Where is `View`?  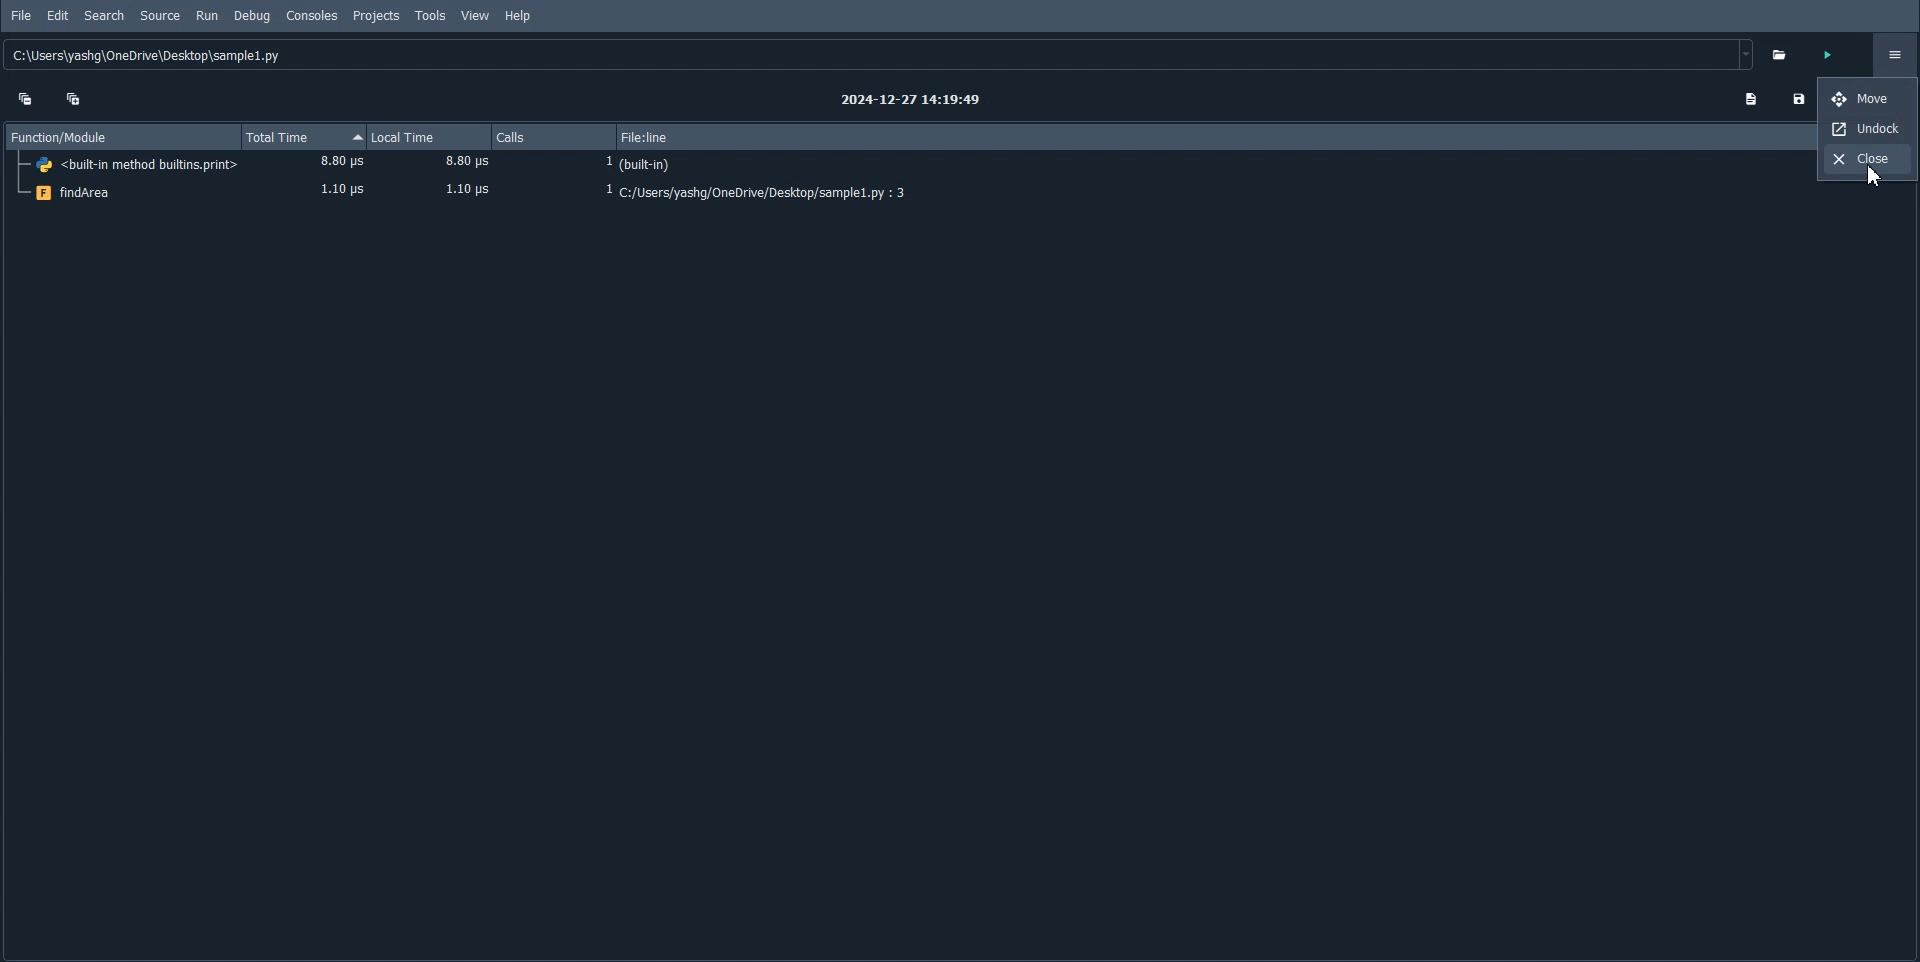
View is located at coordinates (476, 16).